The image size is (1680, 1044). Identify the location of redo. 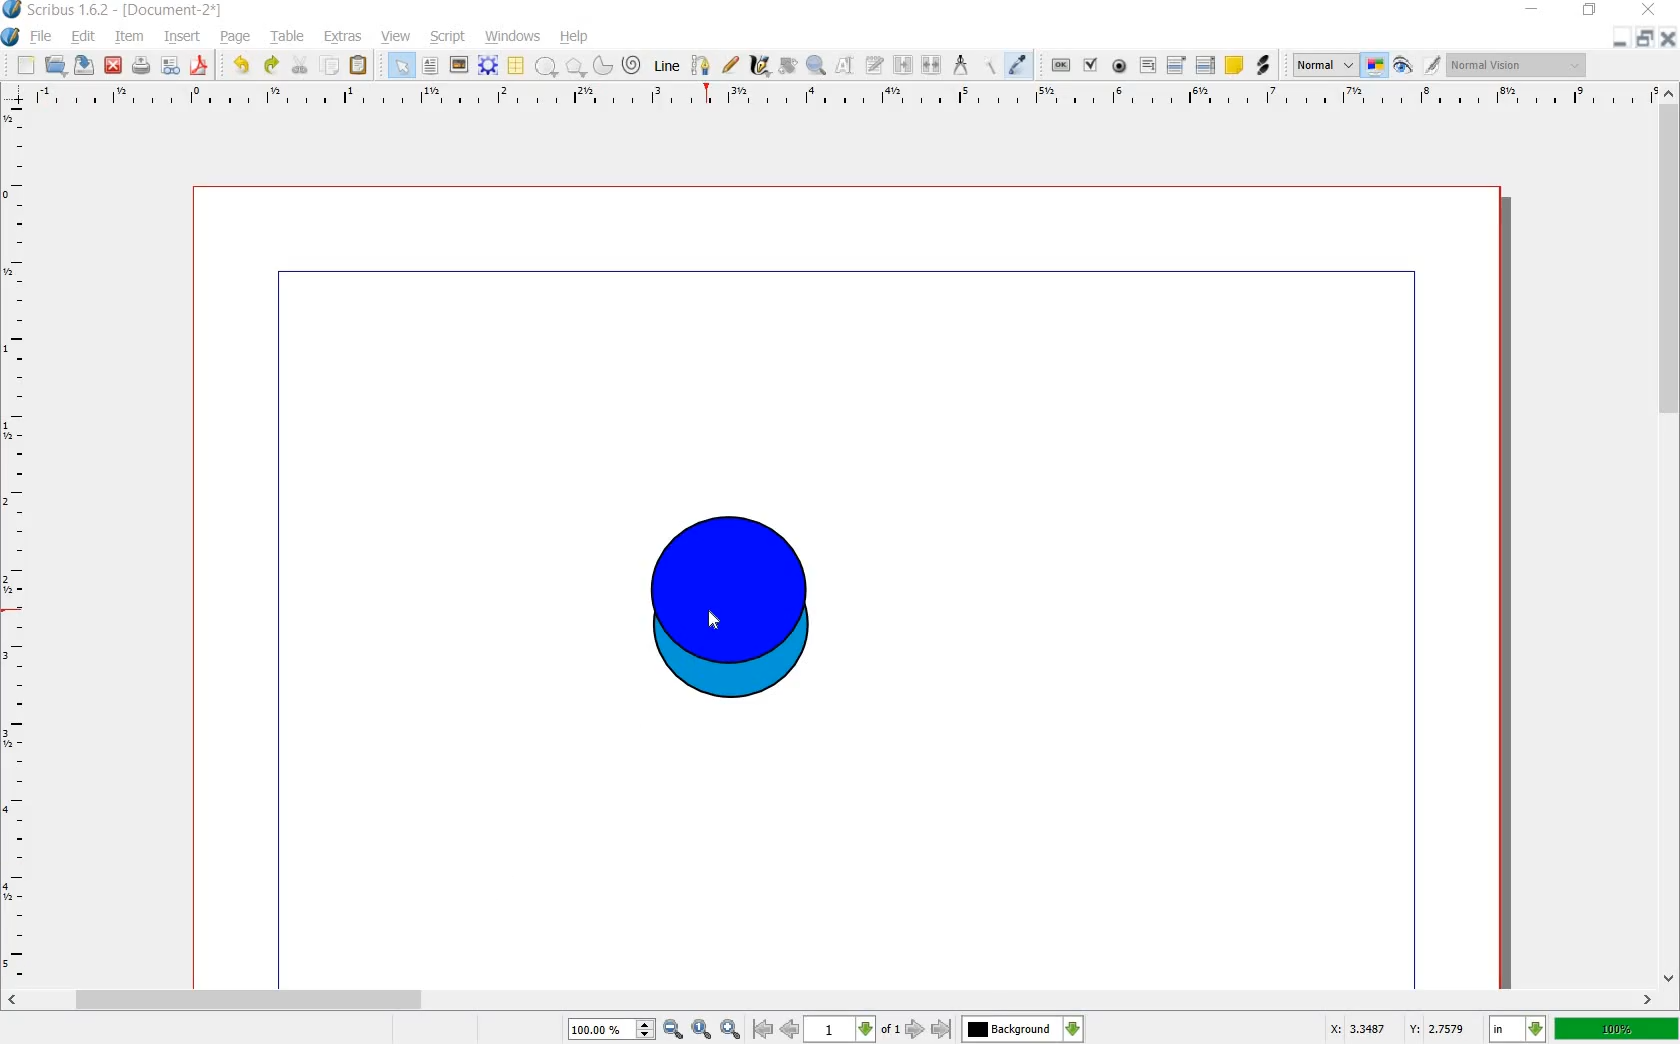
(270, 66).